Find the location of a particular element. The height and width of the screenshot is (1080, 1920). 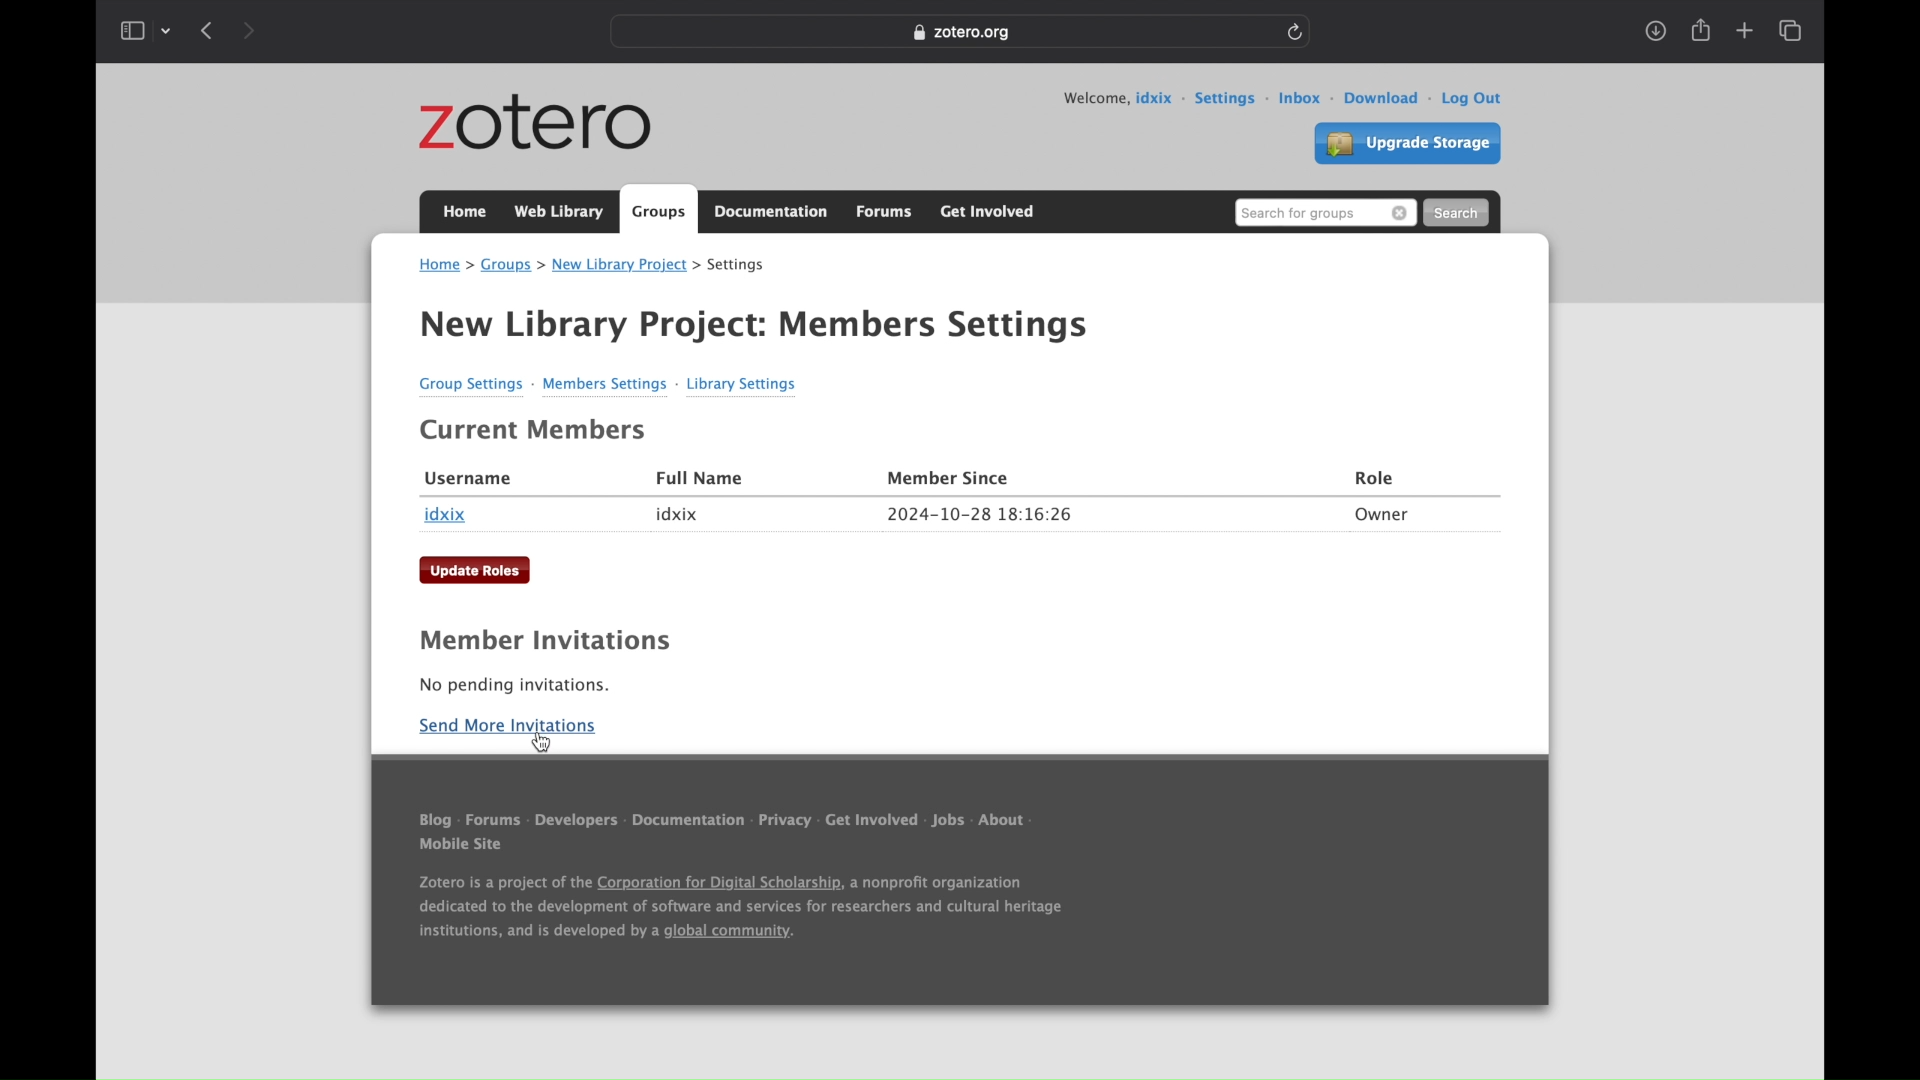

upgrade storage is located at coordinates (1406, 145).